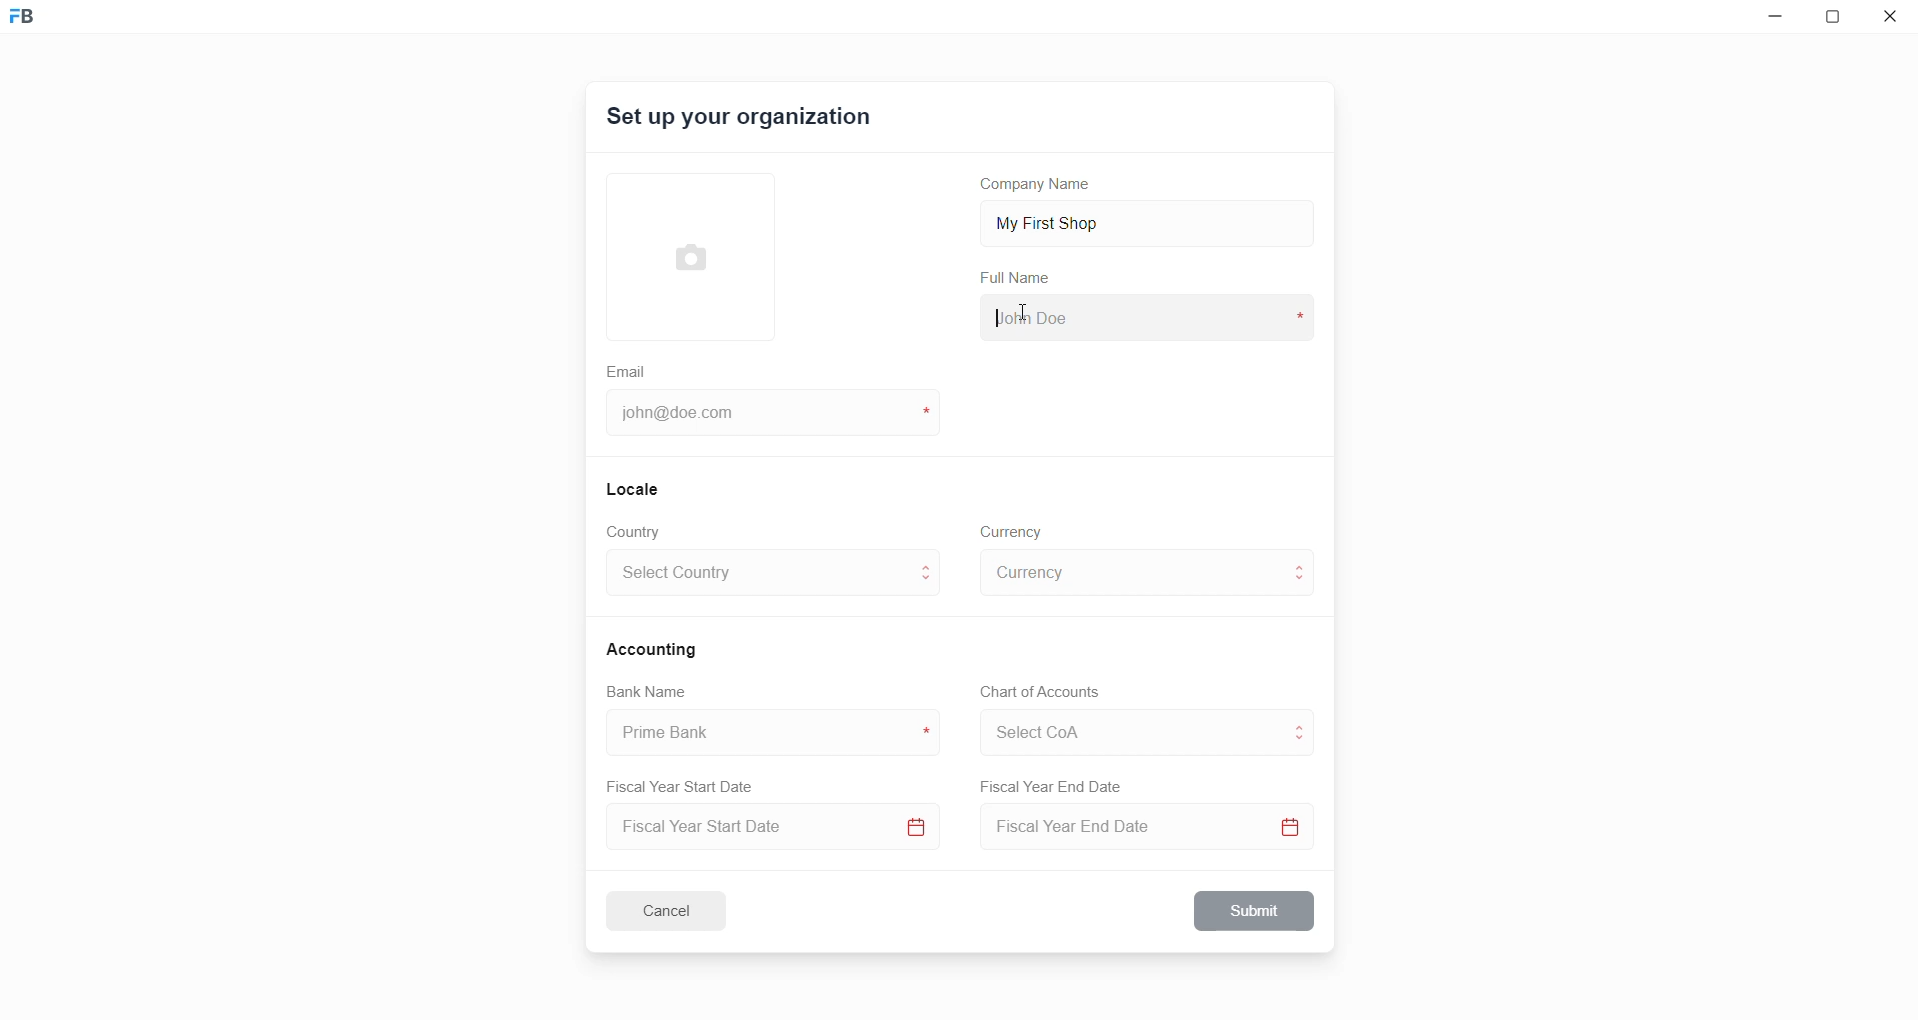 Image resolution: width=1918 pixels, height=1020 pixels. I want to click on resize , so click(1838, 20).